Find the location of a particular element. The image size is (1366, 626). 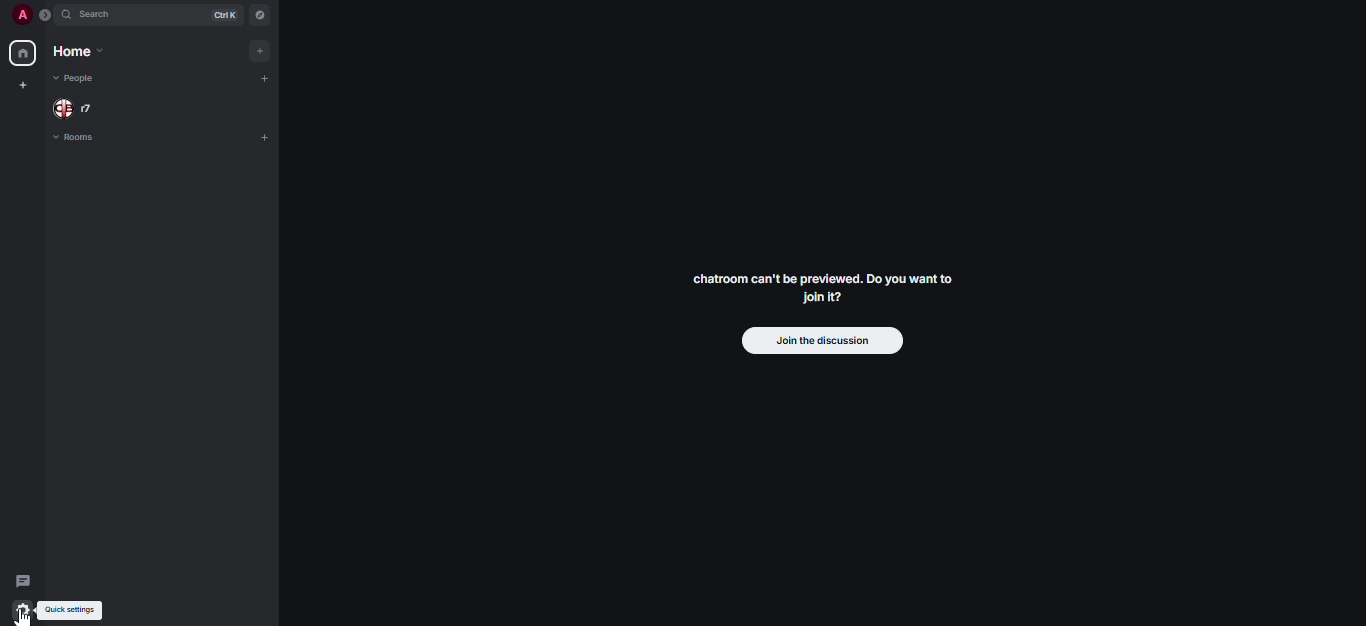

expand is located at coordinates (46, 15).